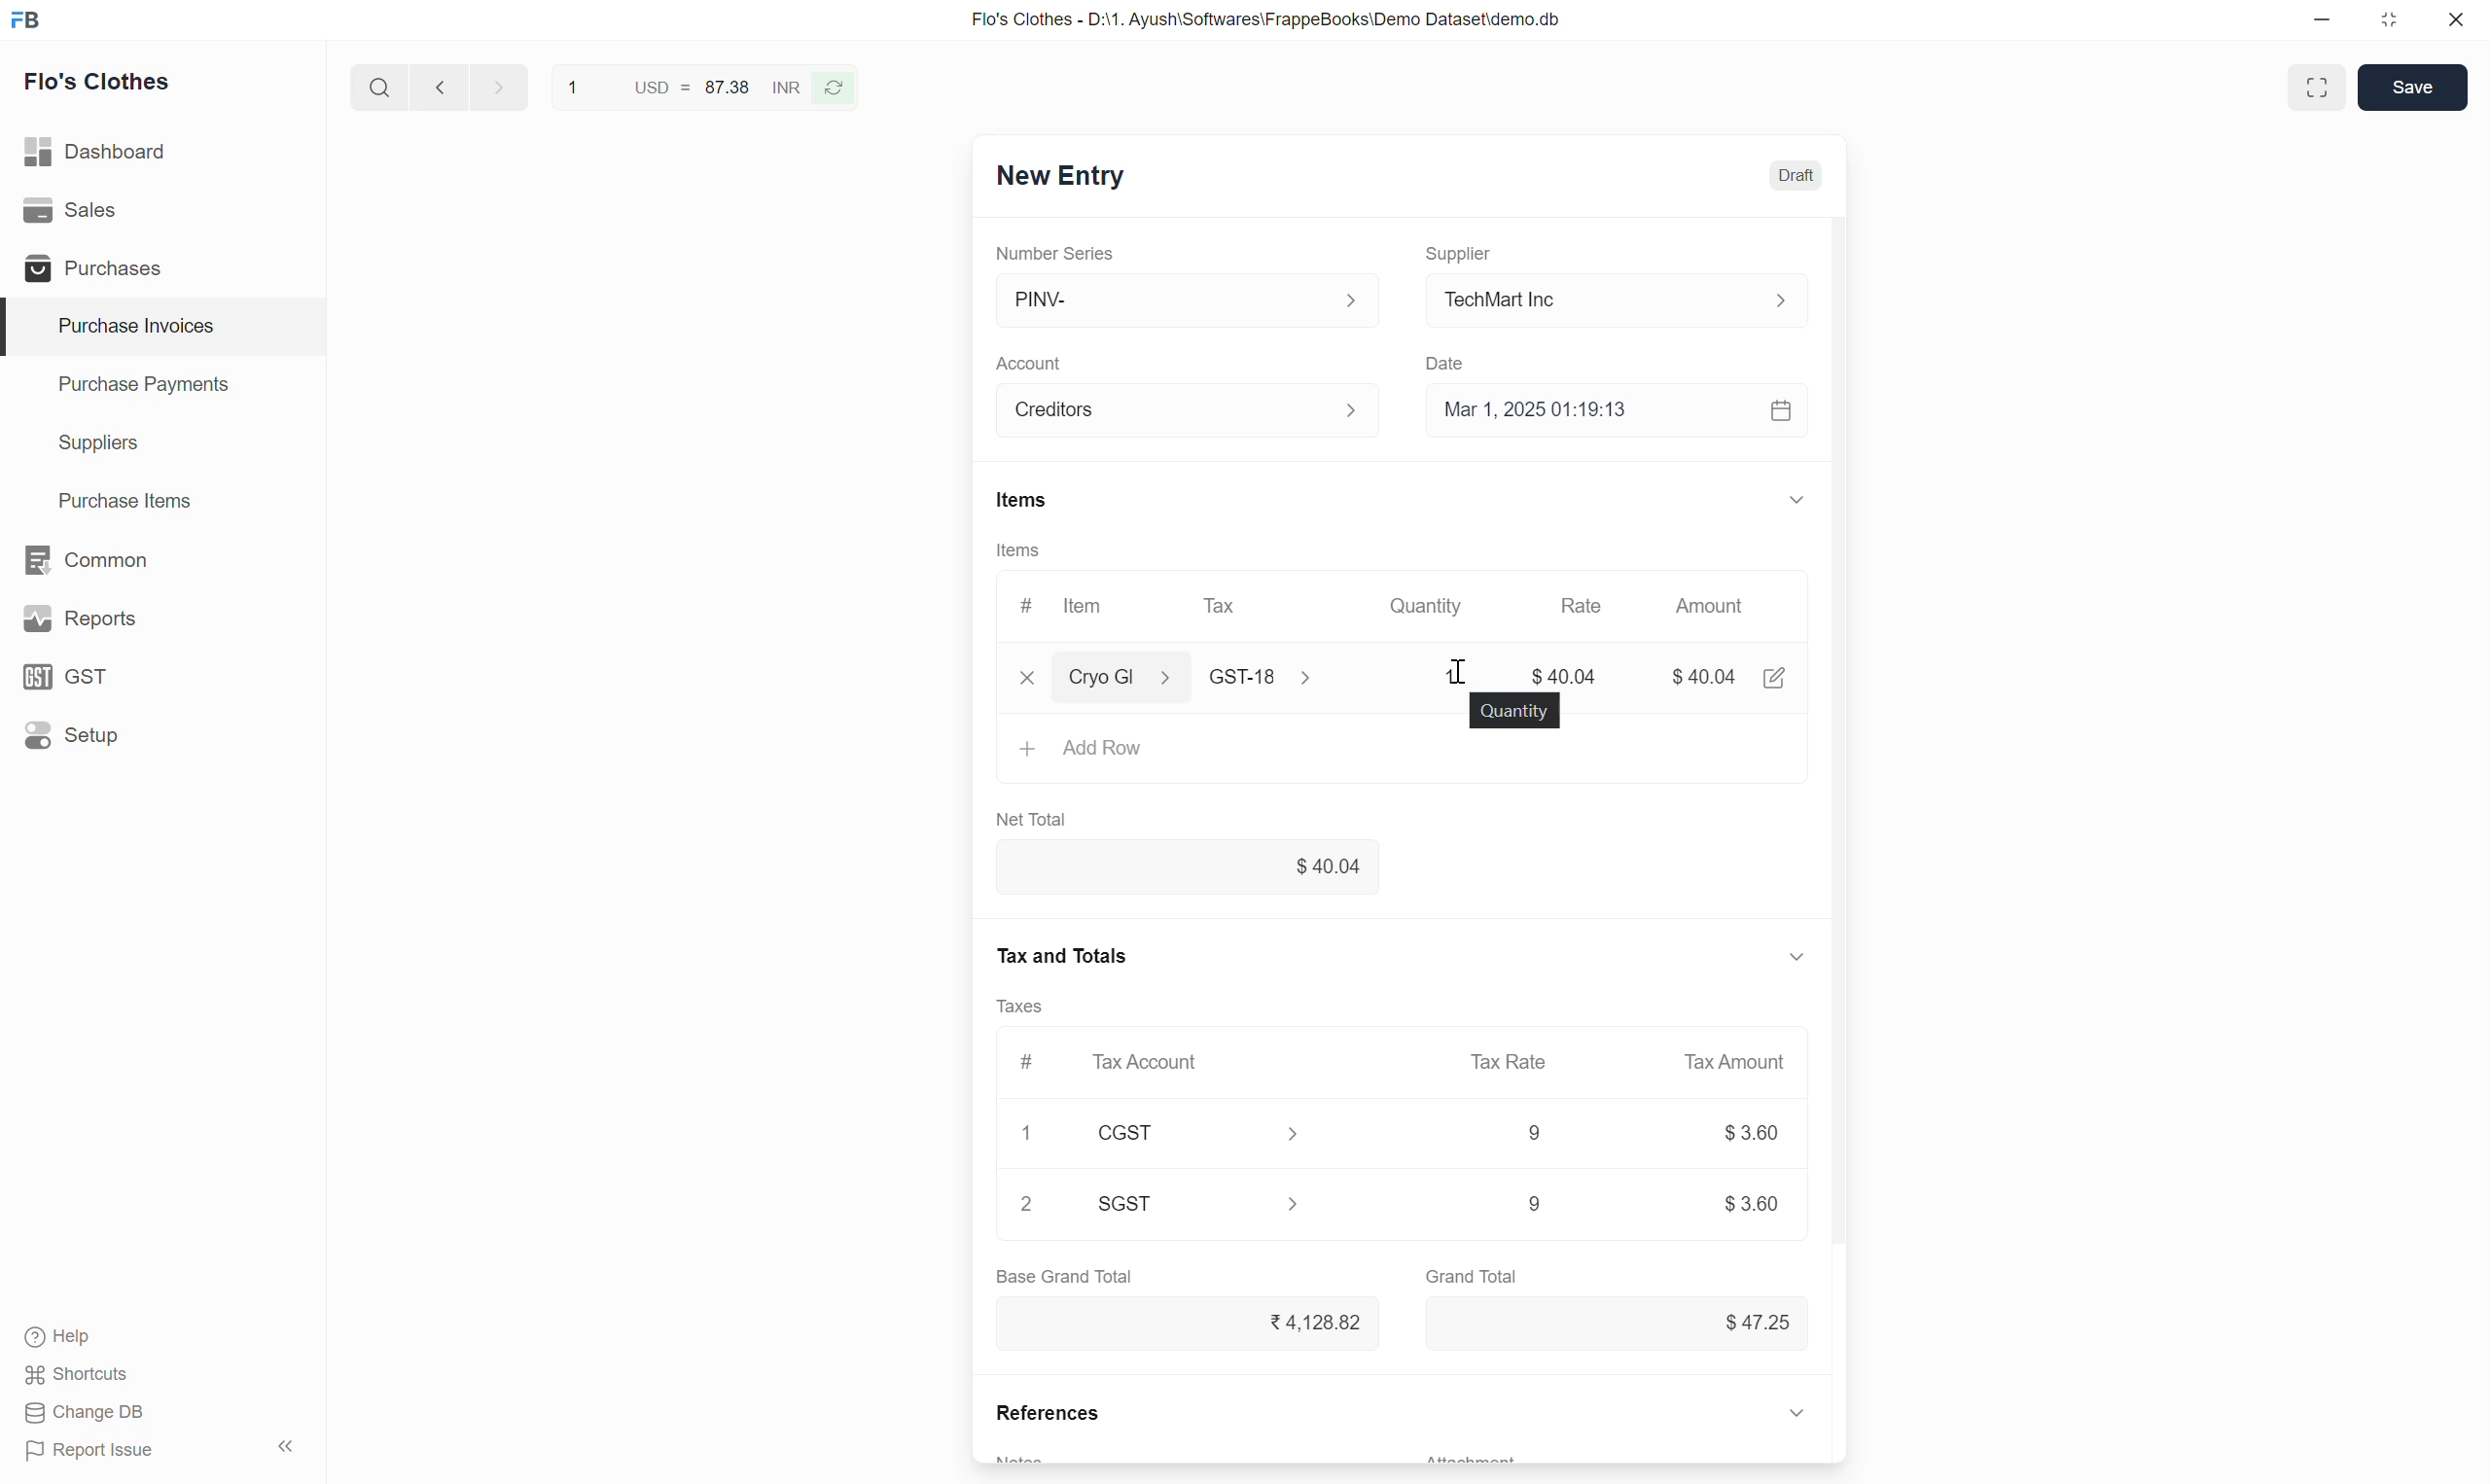  I want to click on Taxes, so click(1028, 1007).